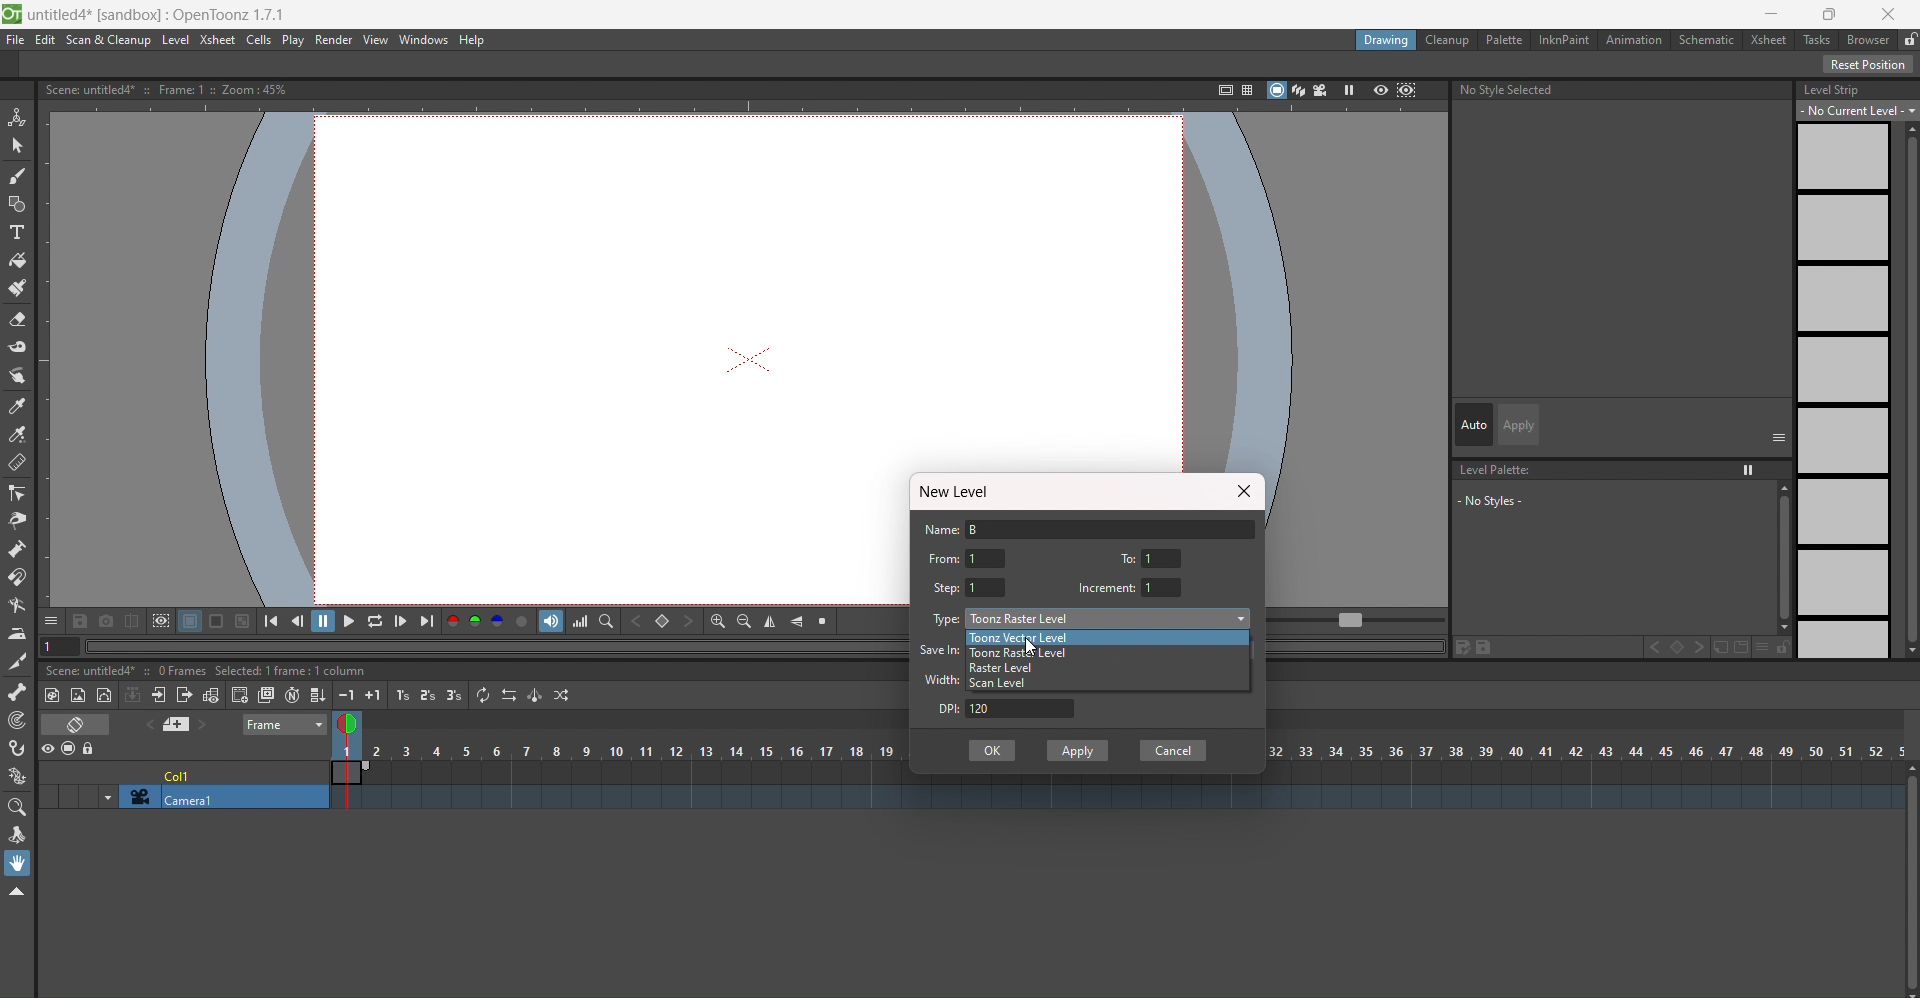  What do you see at coordinates (947, 588) in the screenshot?
I see `step` at bounding box center [947, 588].